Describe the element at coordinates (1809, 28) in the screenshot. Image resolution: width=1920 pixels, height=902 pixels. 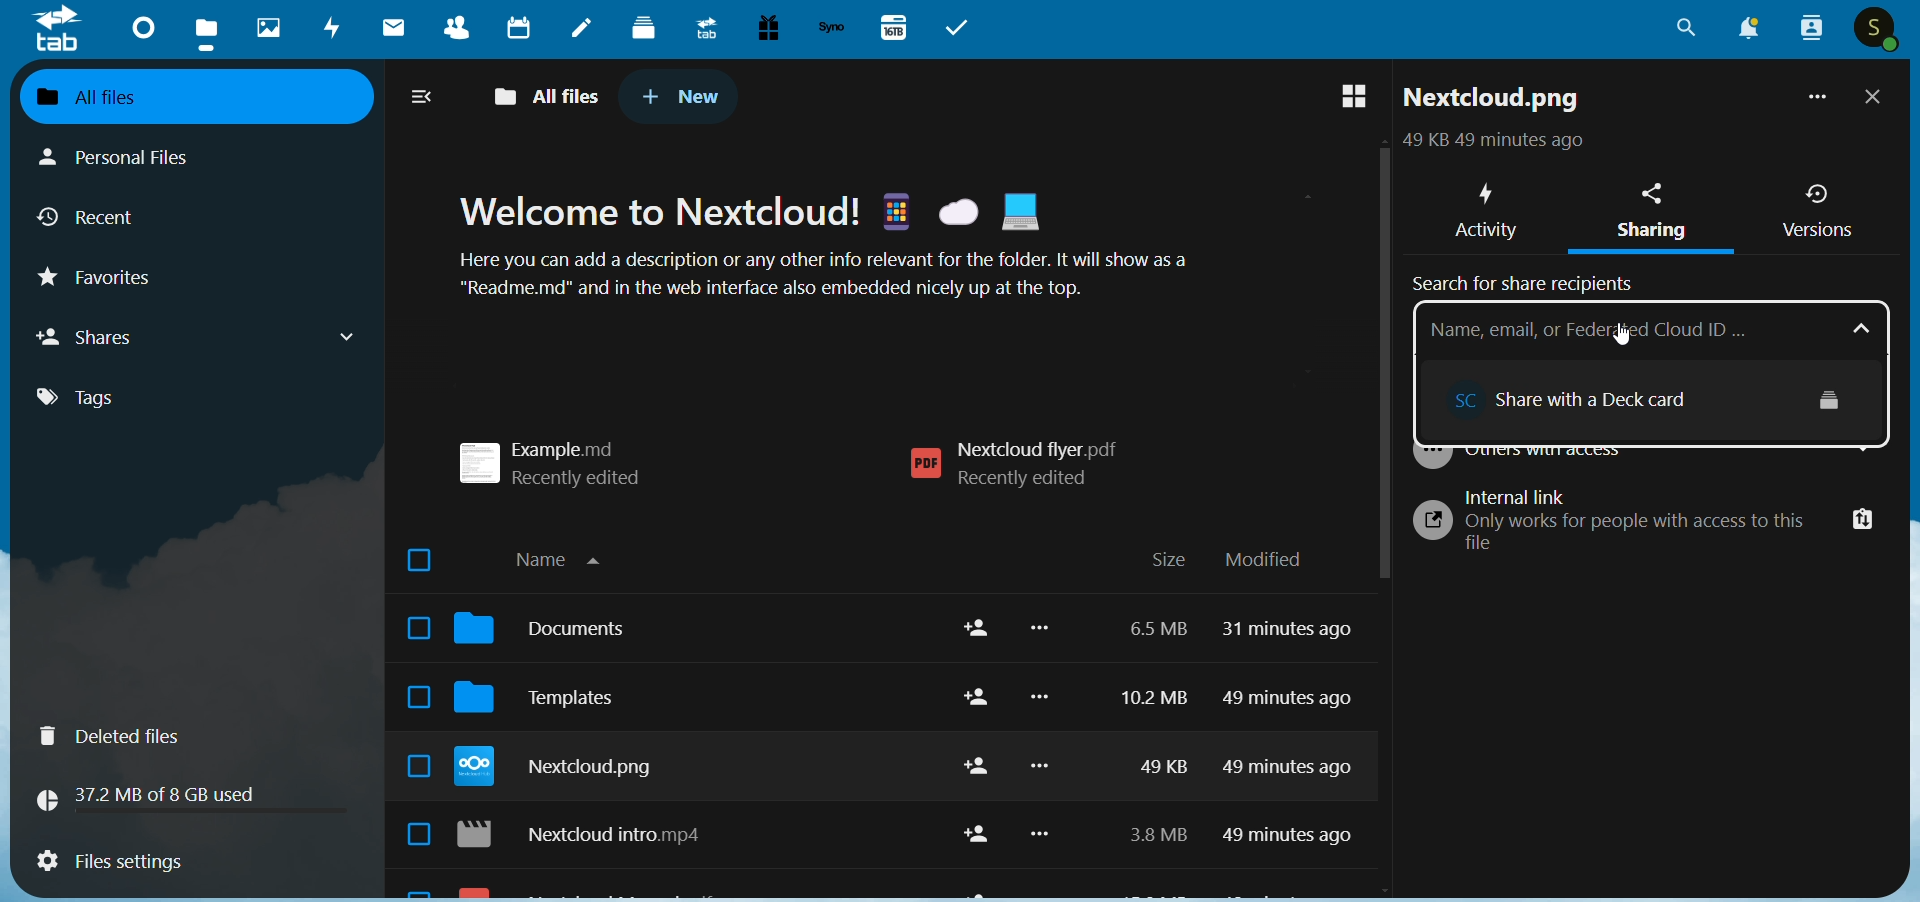
I see `people` at that location.